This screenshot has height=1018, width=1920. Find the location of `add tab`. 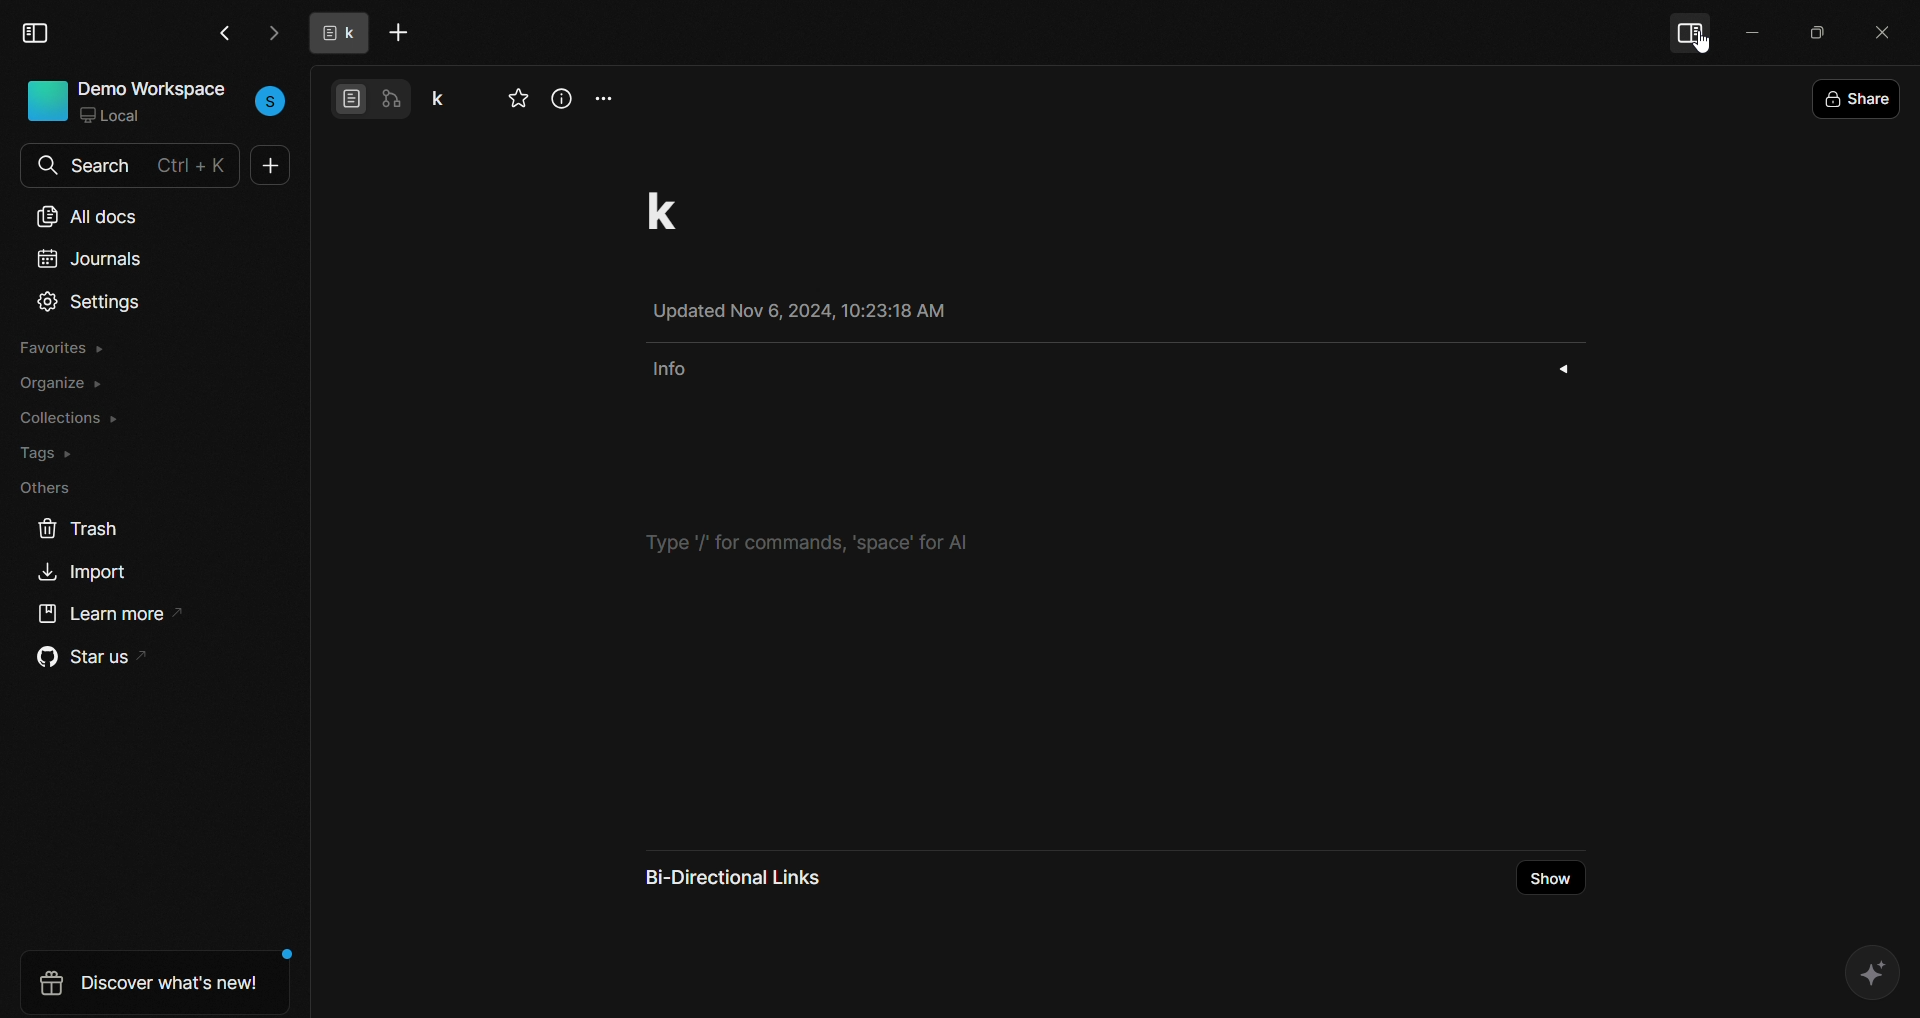

add tab is located at coordinates (403, 33).